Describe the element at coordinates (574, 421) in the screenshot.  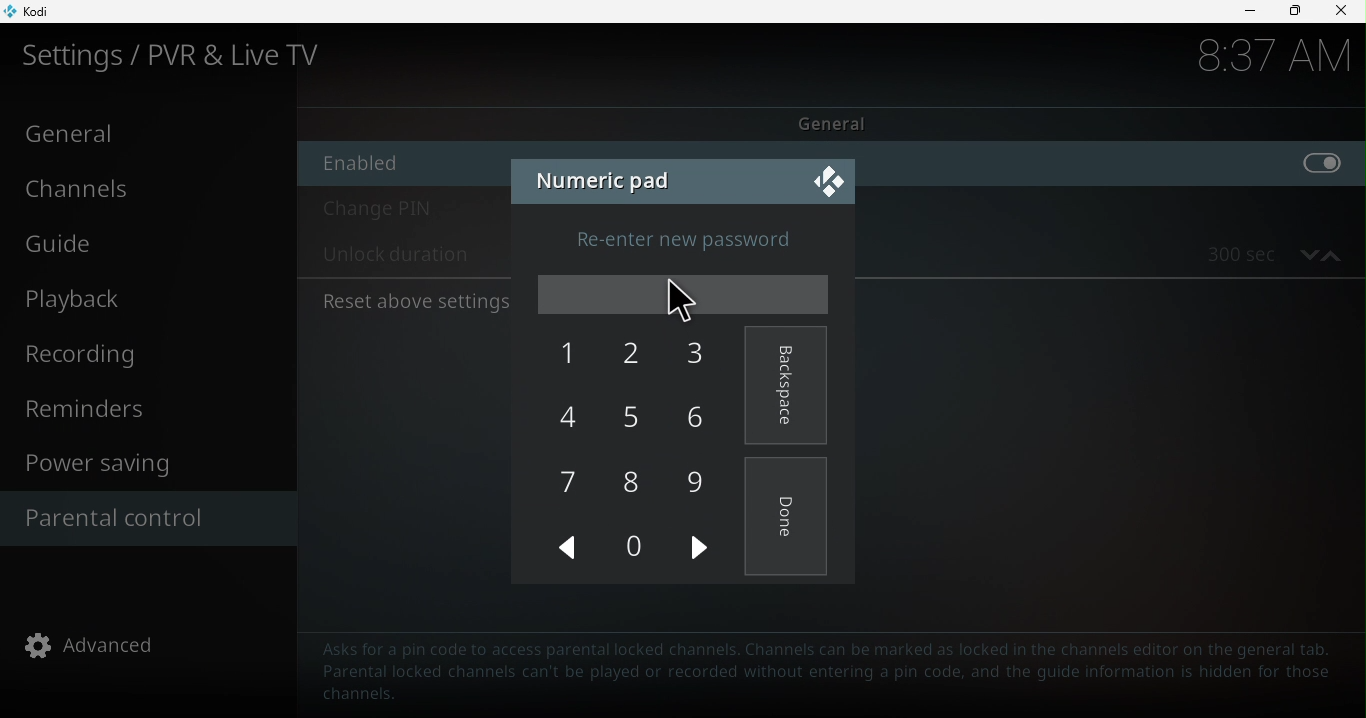
I see `4` at that location.